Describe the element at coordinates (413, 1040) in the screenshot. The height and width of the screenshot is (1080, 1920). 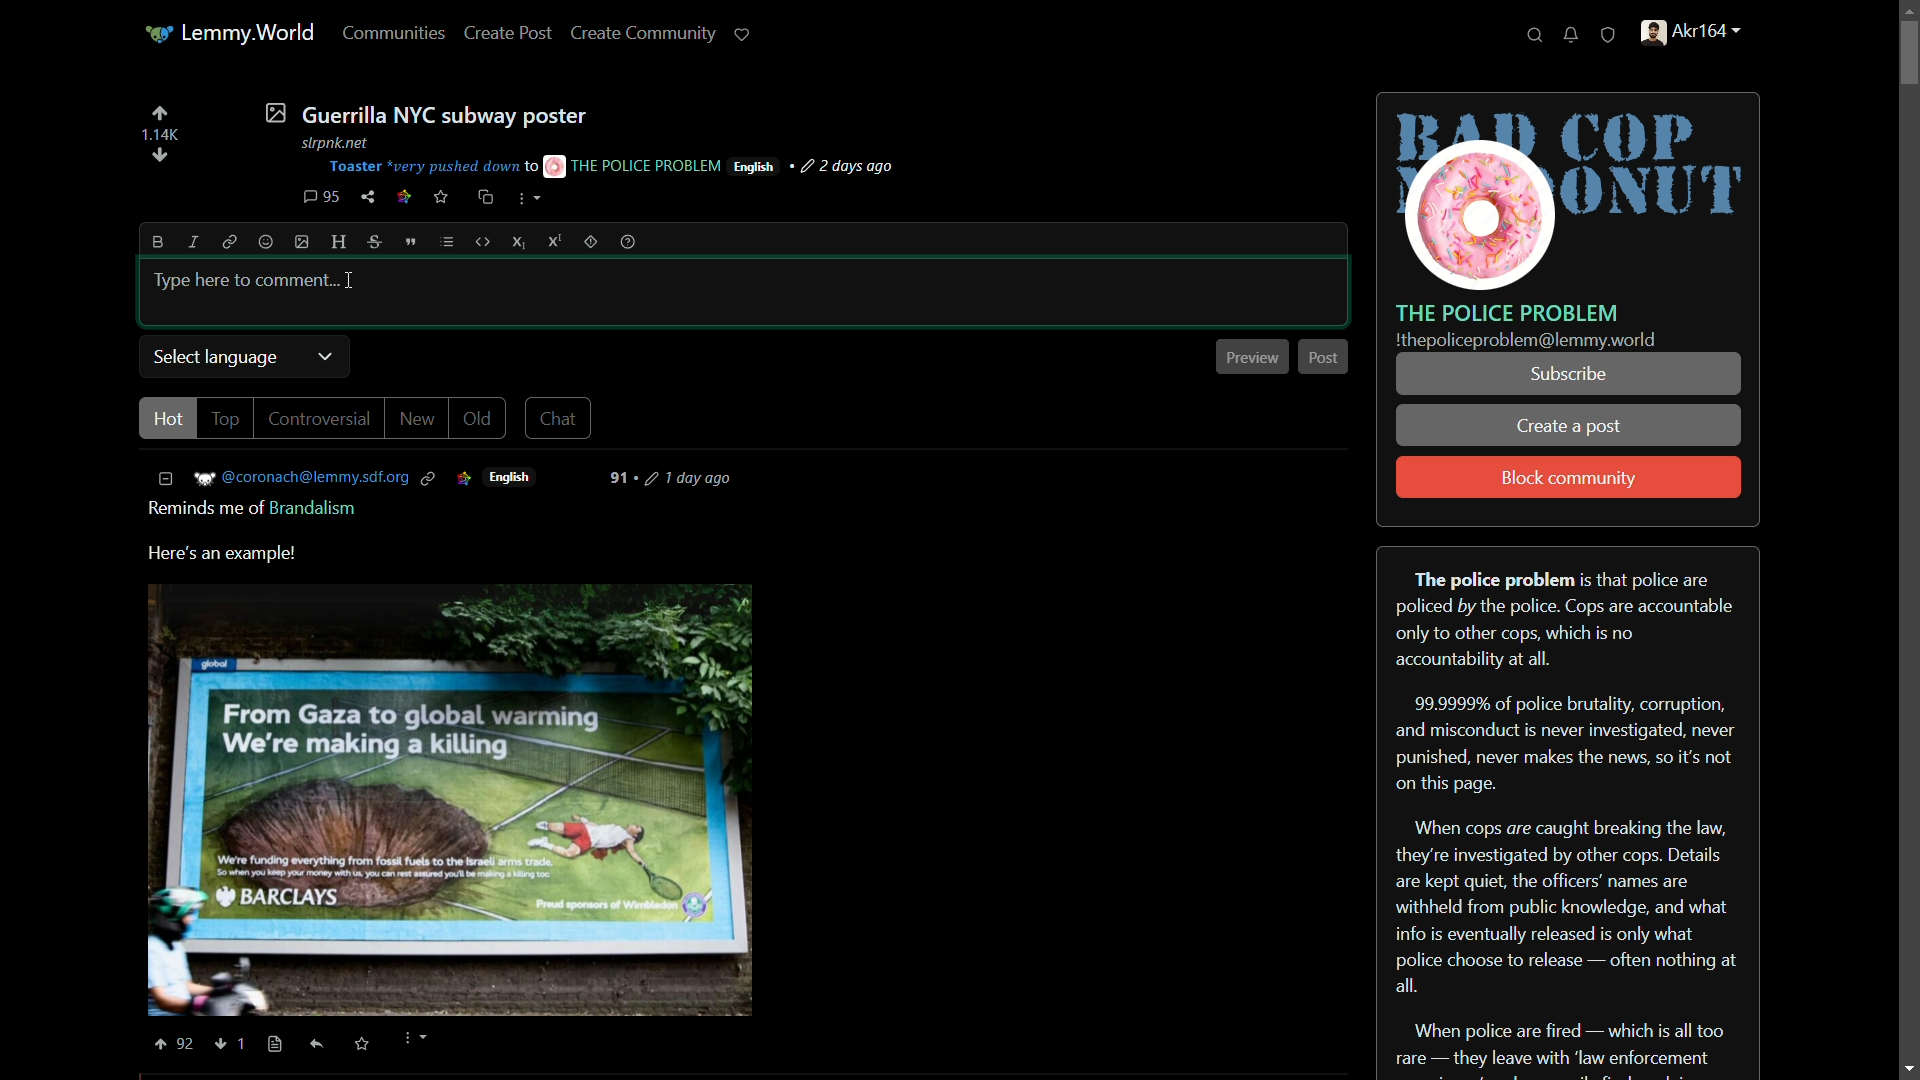
I see `more options` at that location.